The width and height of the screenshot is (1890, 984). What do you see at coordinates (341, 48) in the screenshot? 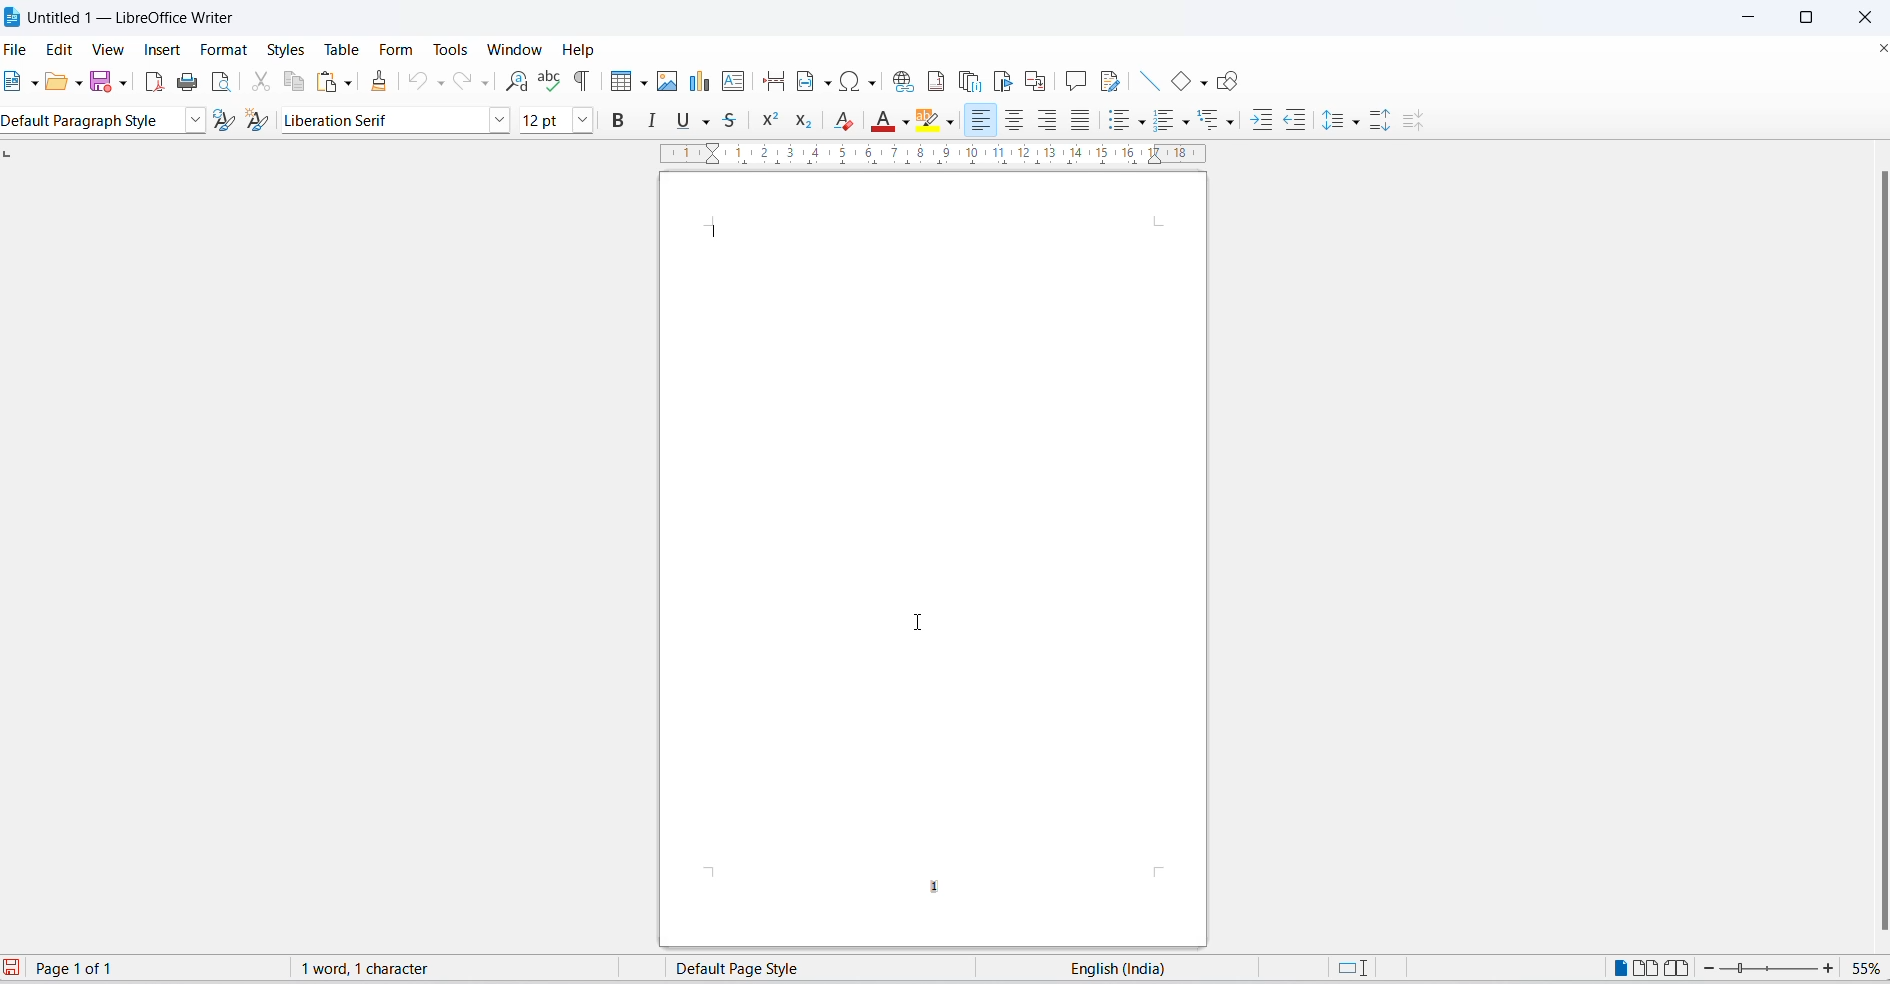
I see `table` at bounding box center [341, 48].